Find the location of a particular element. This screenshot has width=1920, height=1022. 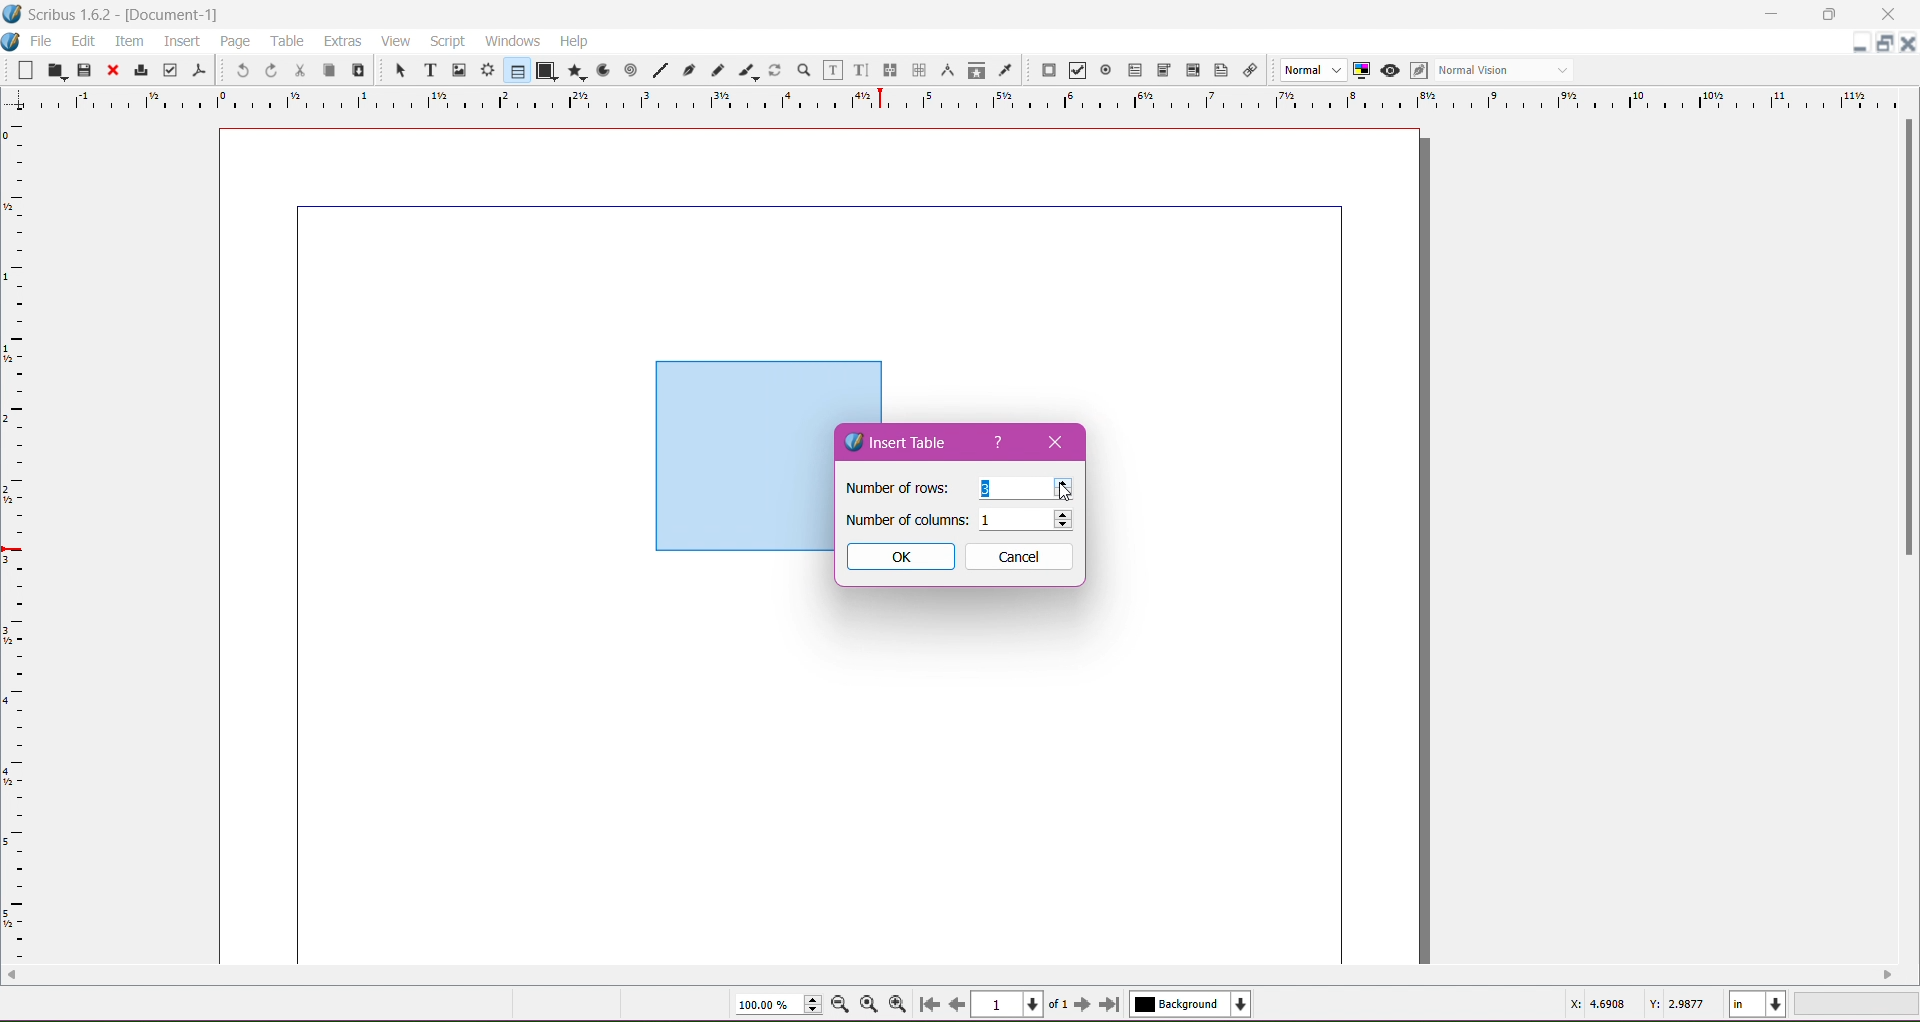

Link Annotation is located at coordinates (1247, 69).